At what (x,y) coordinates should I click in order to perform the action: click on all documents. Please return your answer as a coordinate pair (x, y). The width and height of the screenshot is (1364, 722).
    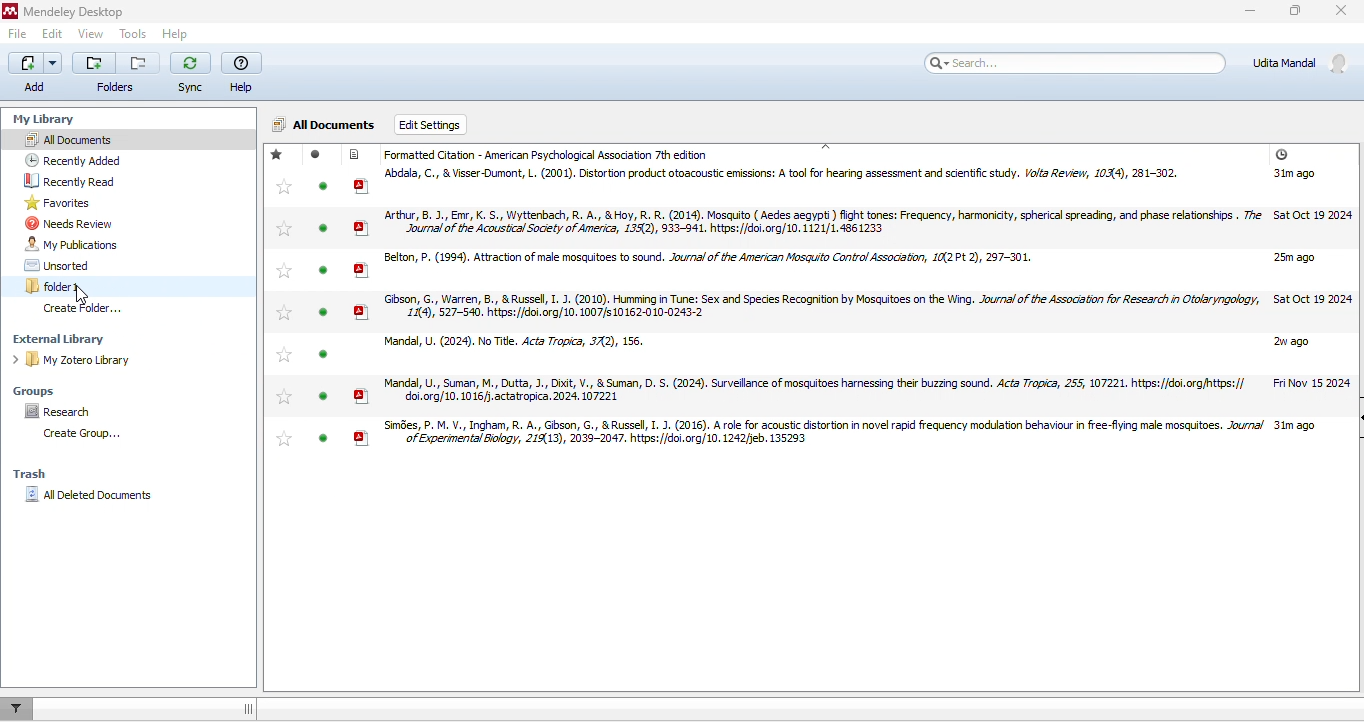
    Looking at the image, I should click on (83, 141).